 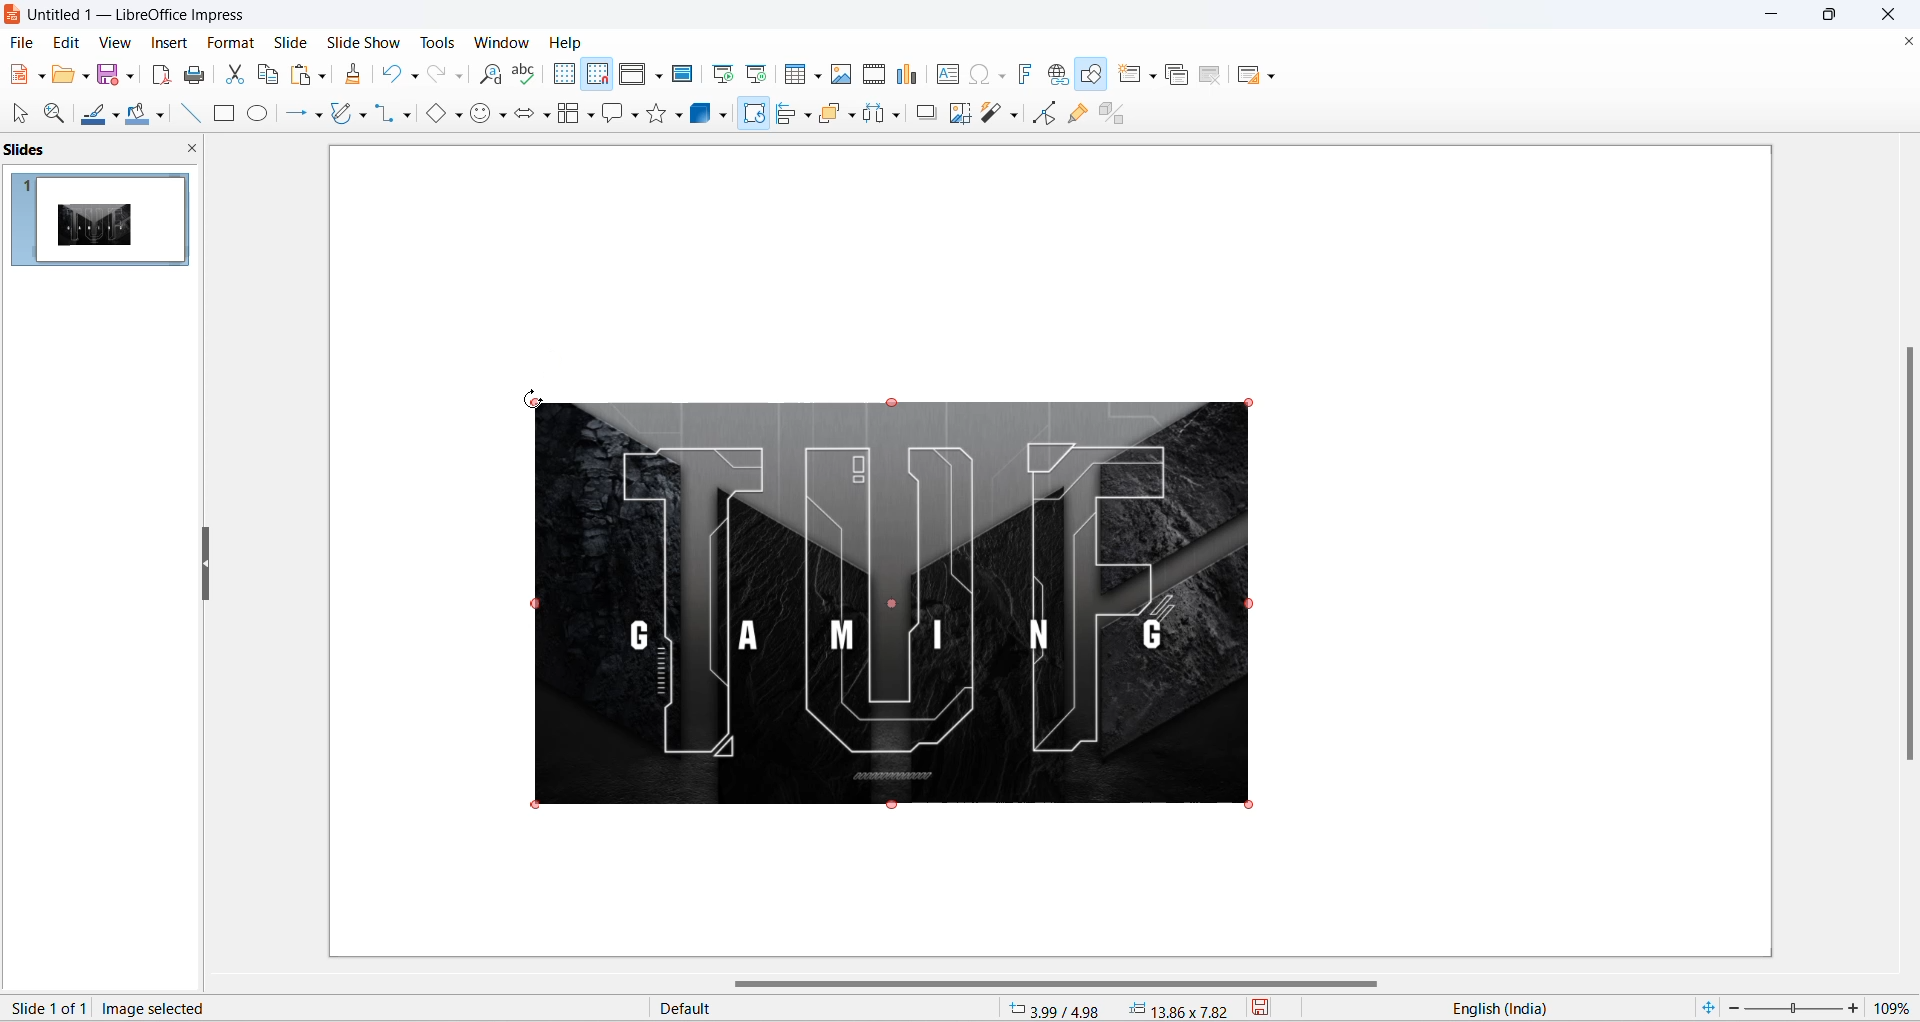 I want to click on distribute objects, so click(x=875, y=115).